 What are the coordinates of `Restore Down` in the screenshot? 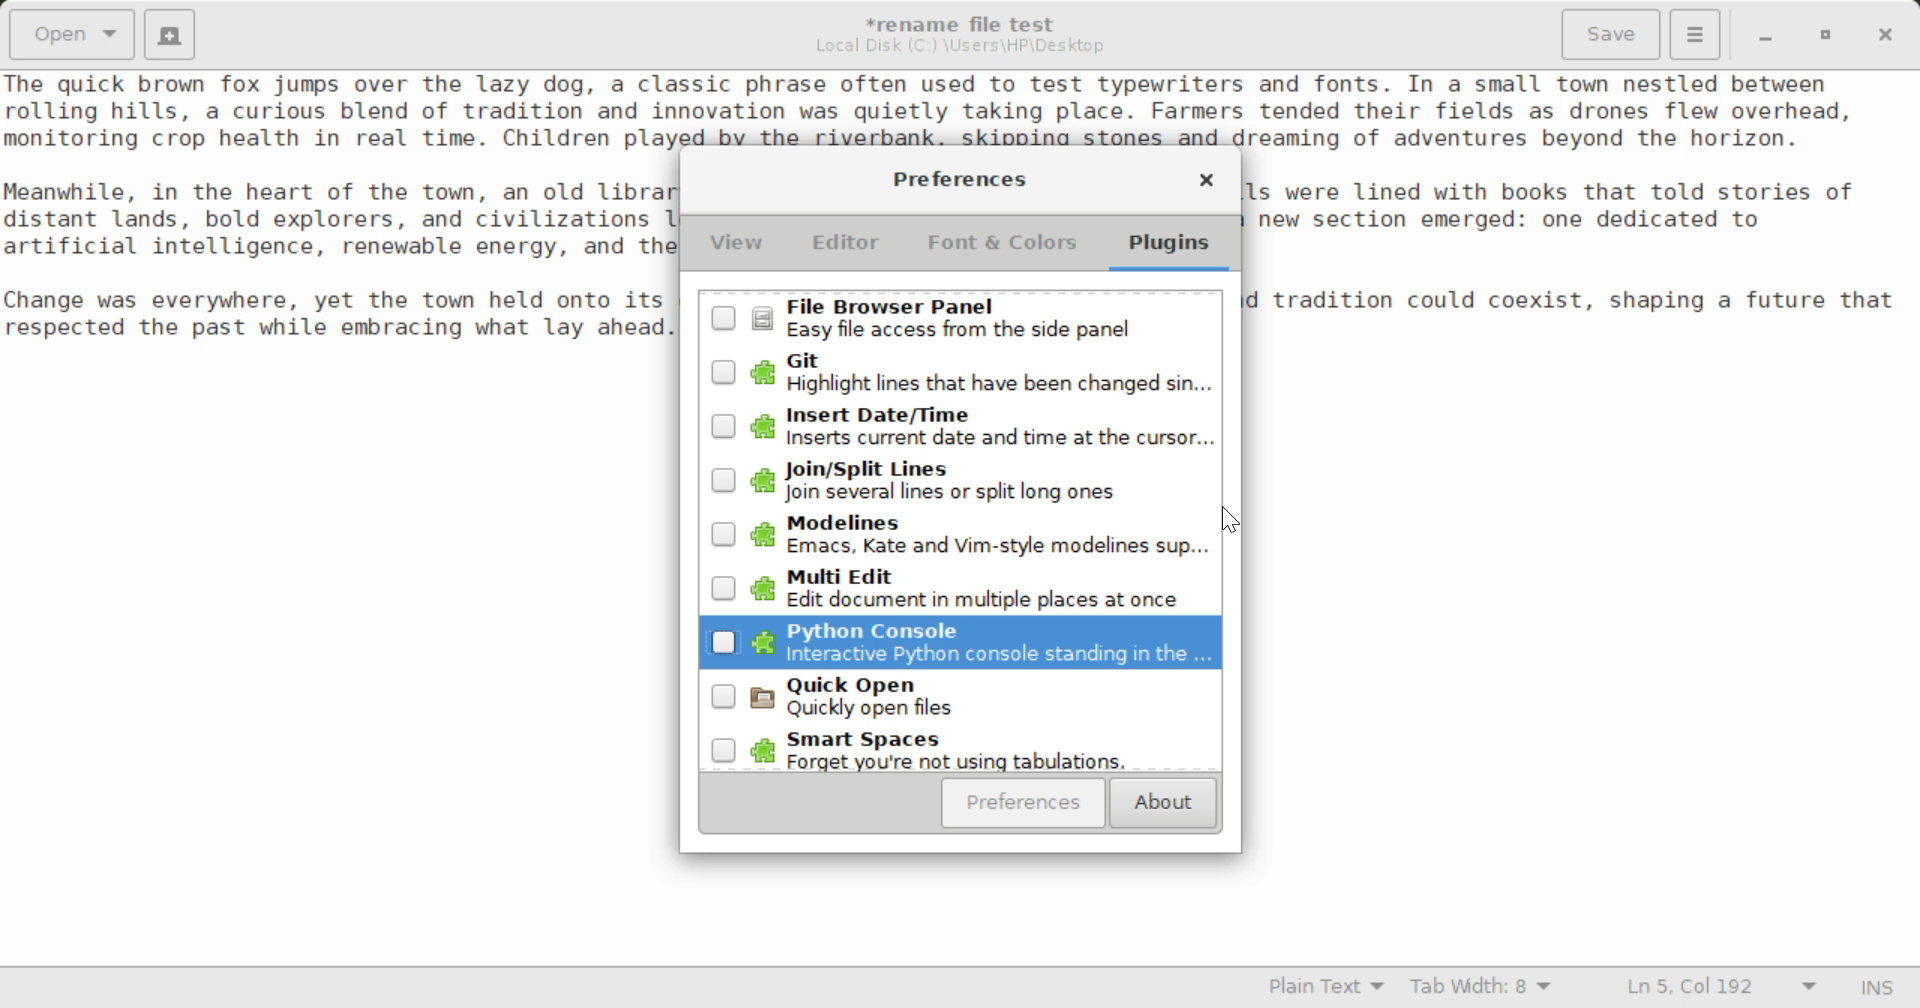 It's located at (1763, 35).